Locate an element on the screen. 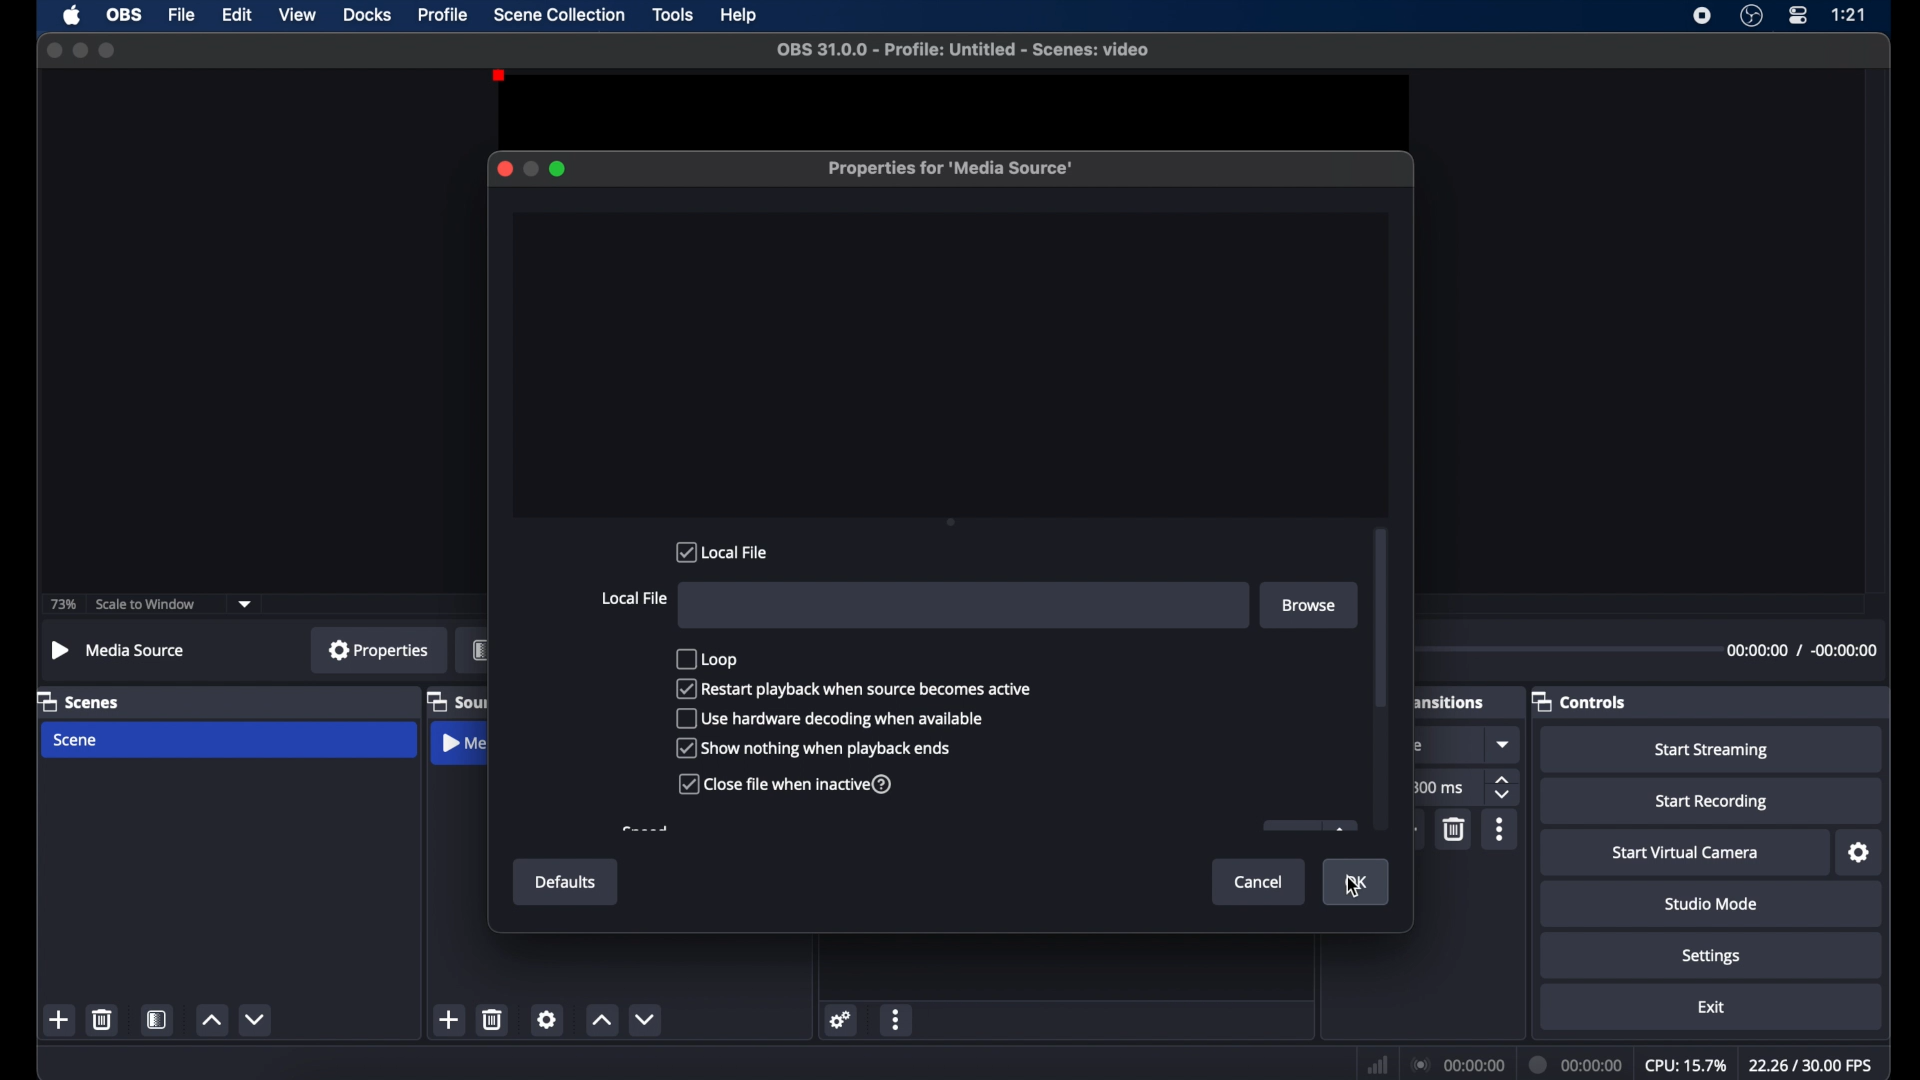  dropdown is located at coordinates (1504, 744).